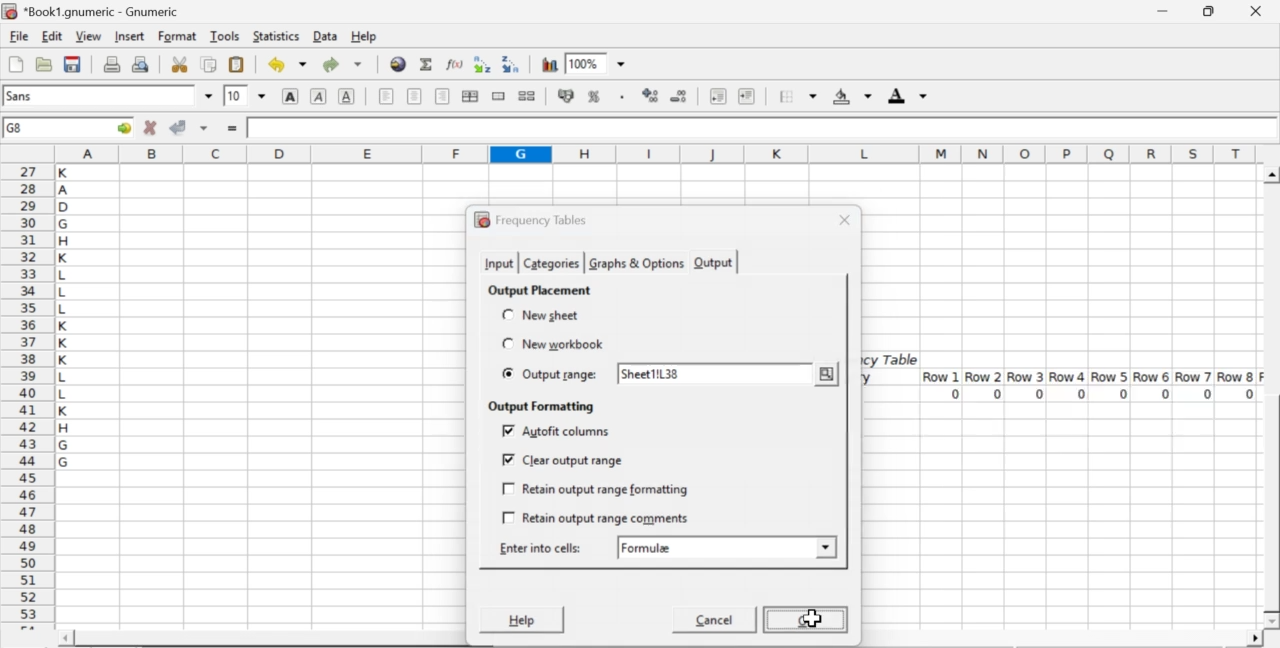 The height and width of the screenshot is (648, 1280). Describe the element at coordinates (399, 64) in the screenshot. I see `insert hyperlink` at that location.